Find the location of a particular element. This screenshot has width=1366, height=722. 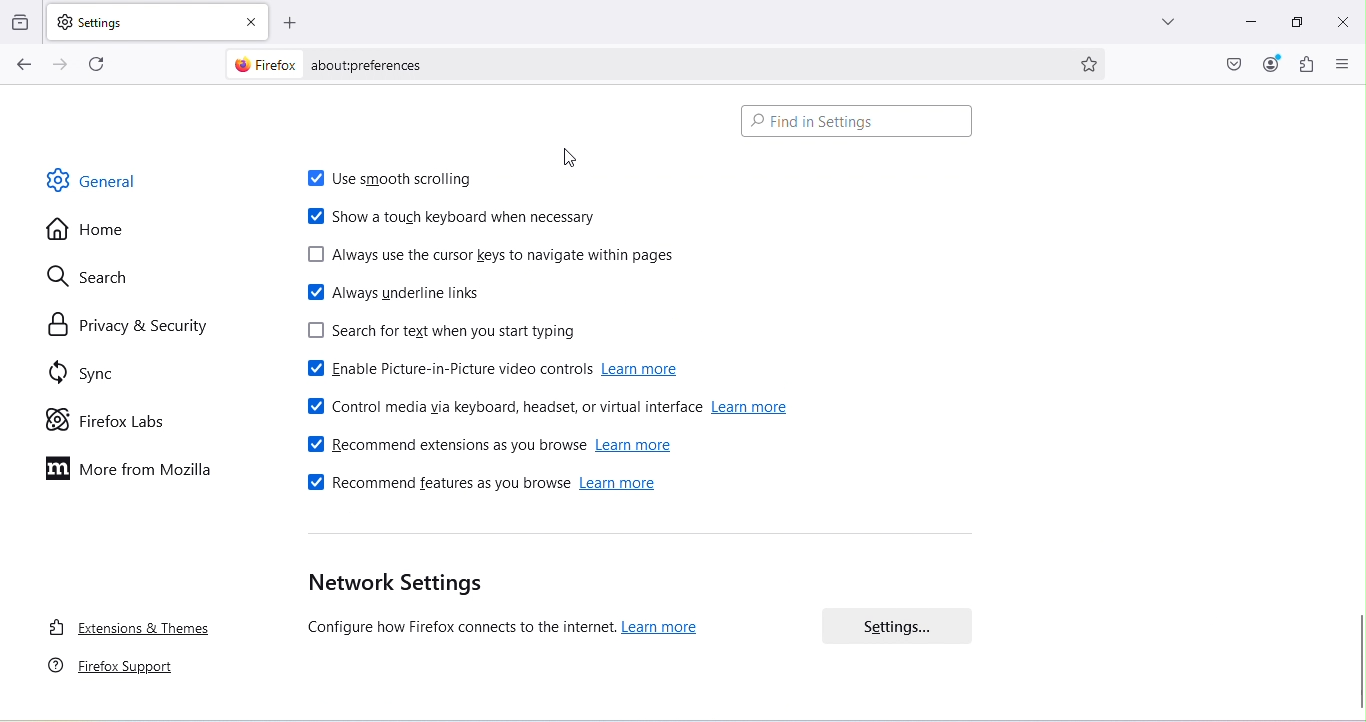

Close is located at coordinates (1343, 21).